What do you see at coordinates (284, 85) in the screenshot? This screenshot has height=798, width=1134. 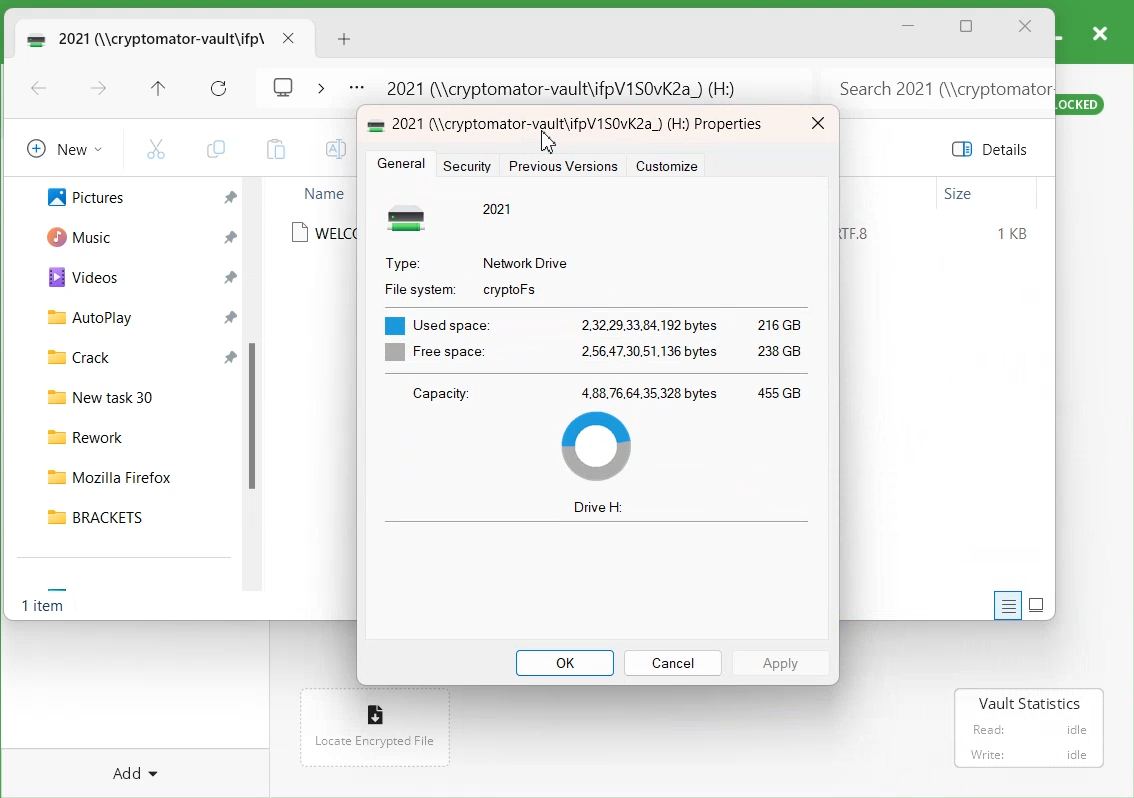 I see `Logo` at bounding box center [284, 85].